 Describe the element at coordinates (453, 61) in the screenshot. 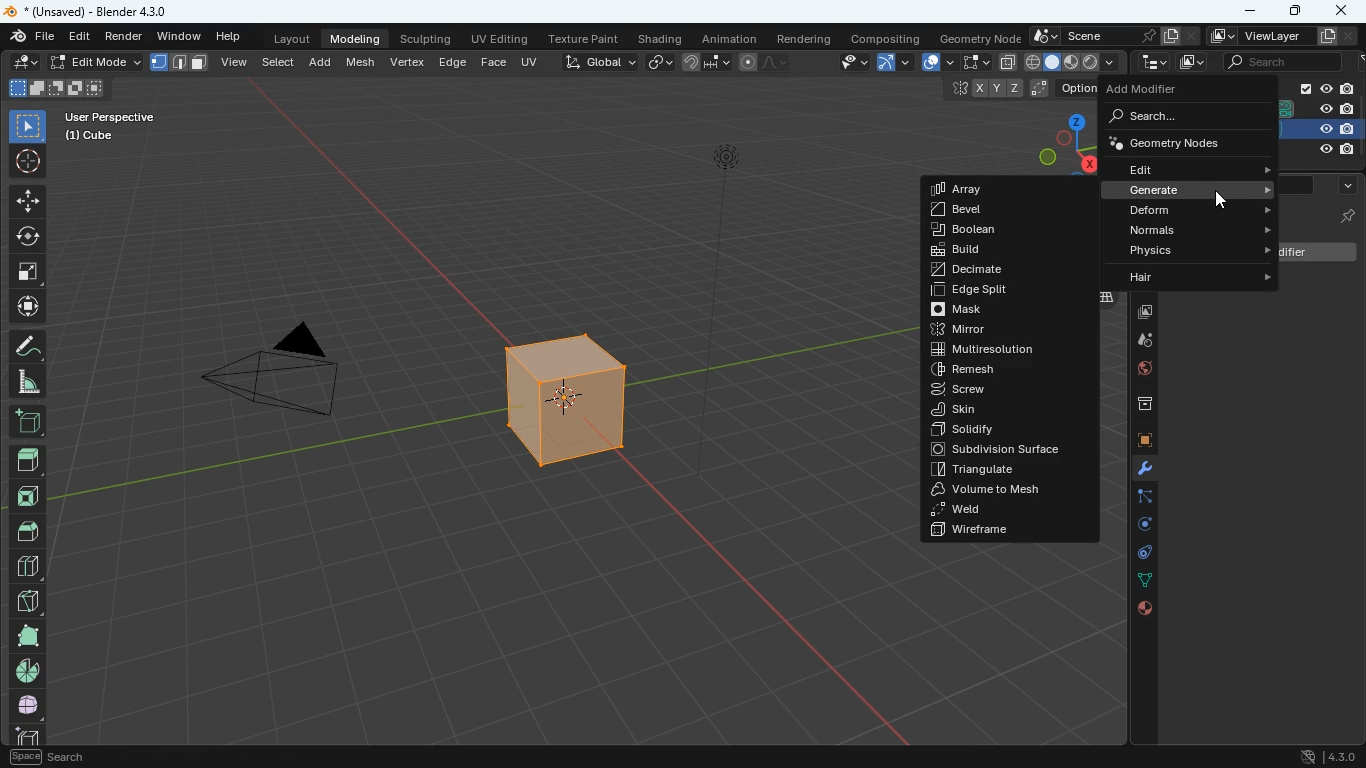

I see `edge` at that location.